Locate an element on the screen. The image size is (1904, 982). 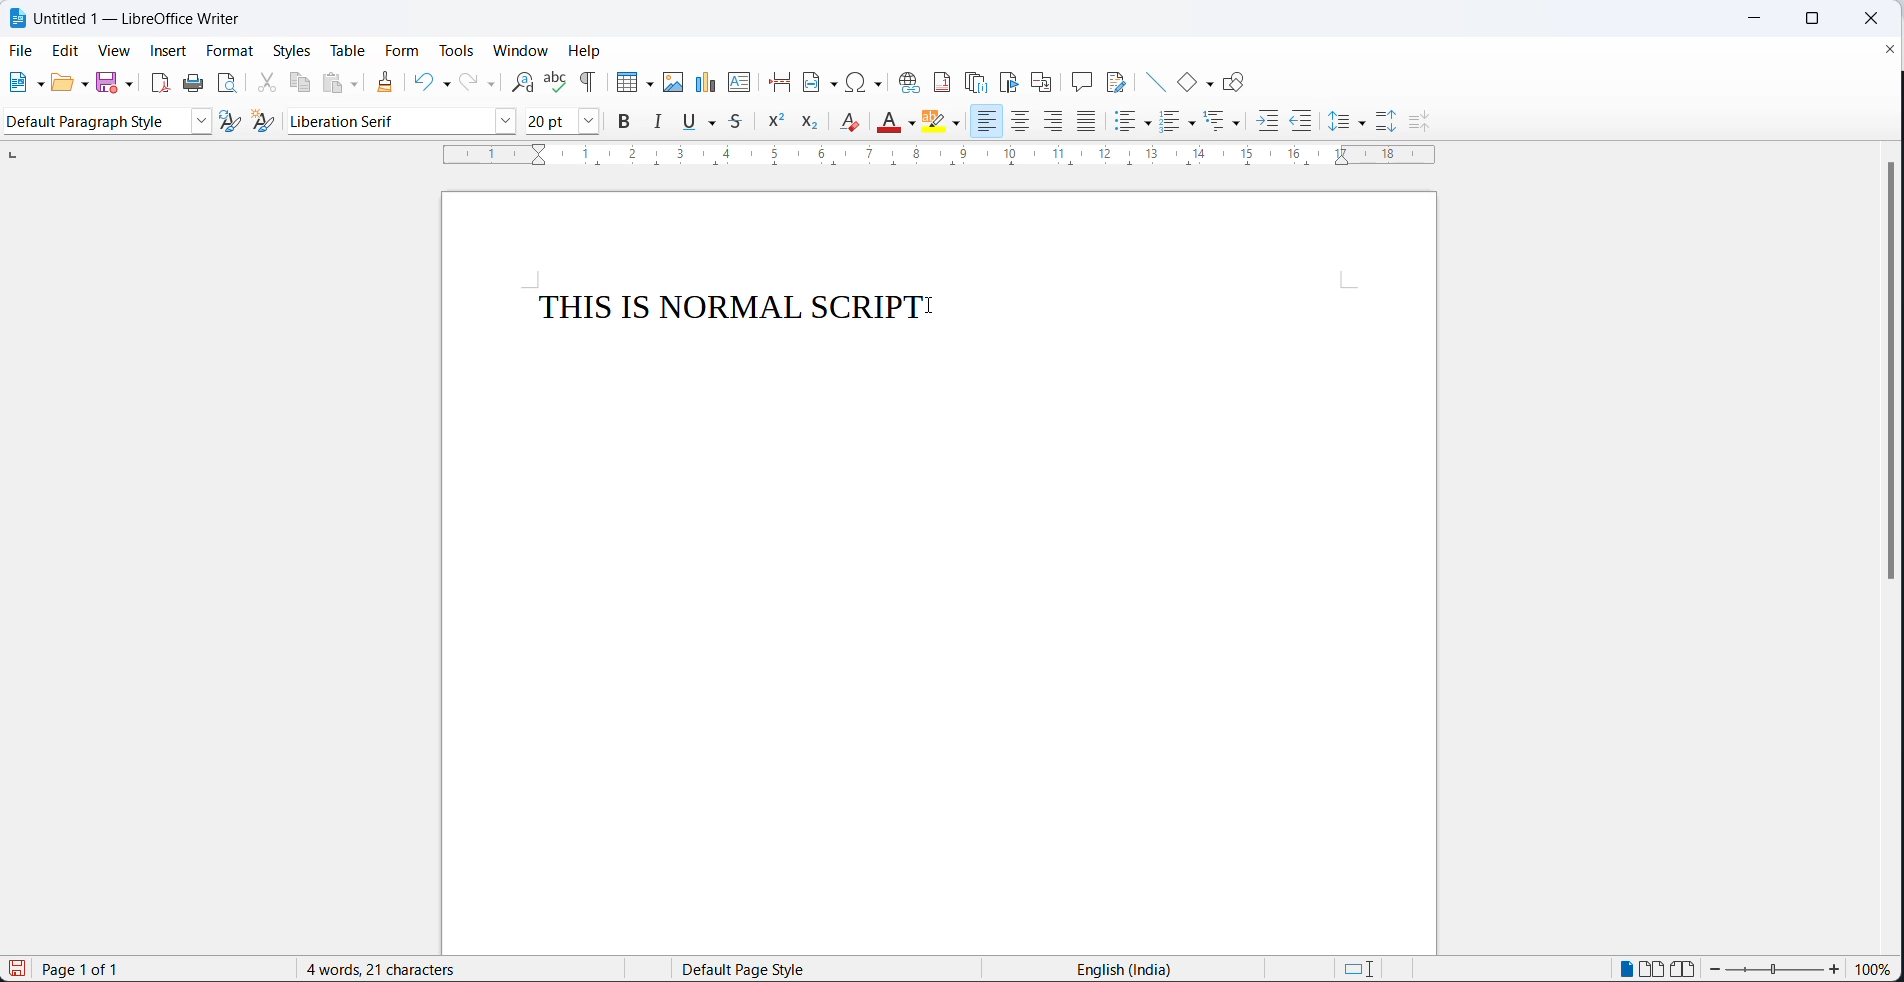
close document is located at coordinates (1888, 48).